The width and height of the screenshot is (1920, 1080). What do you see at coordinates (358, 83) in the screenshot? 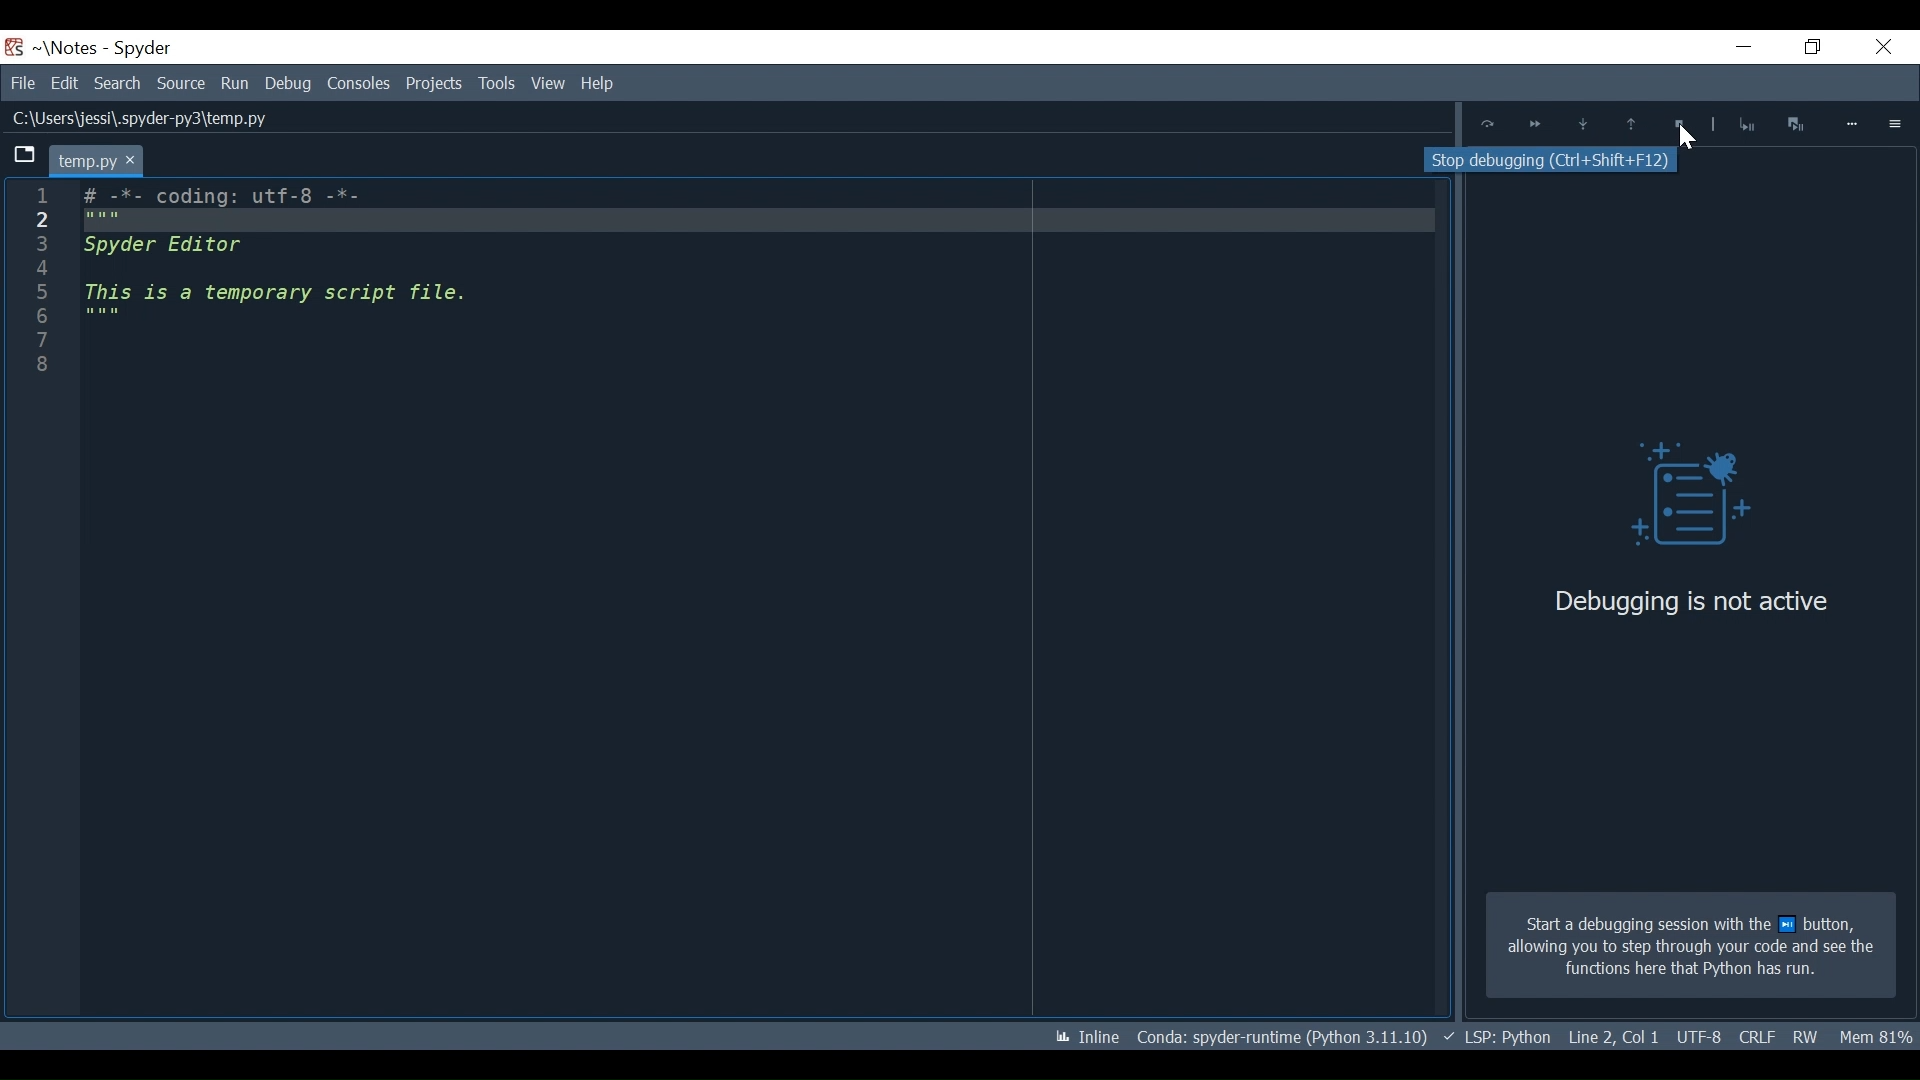
I see `Consoles` at bounding box center [358, 83].